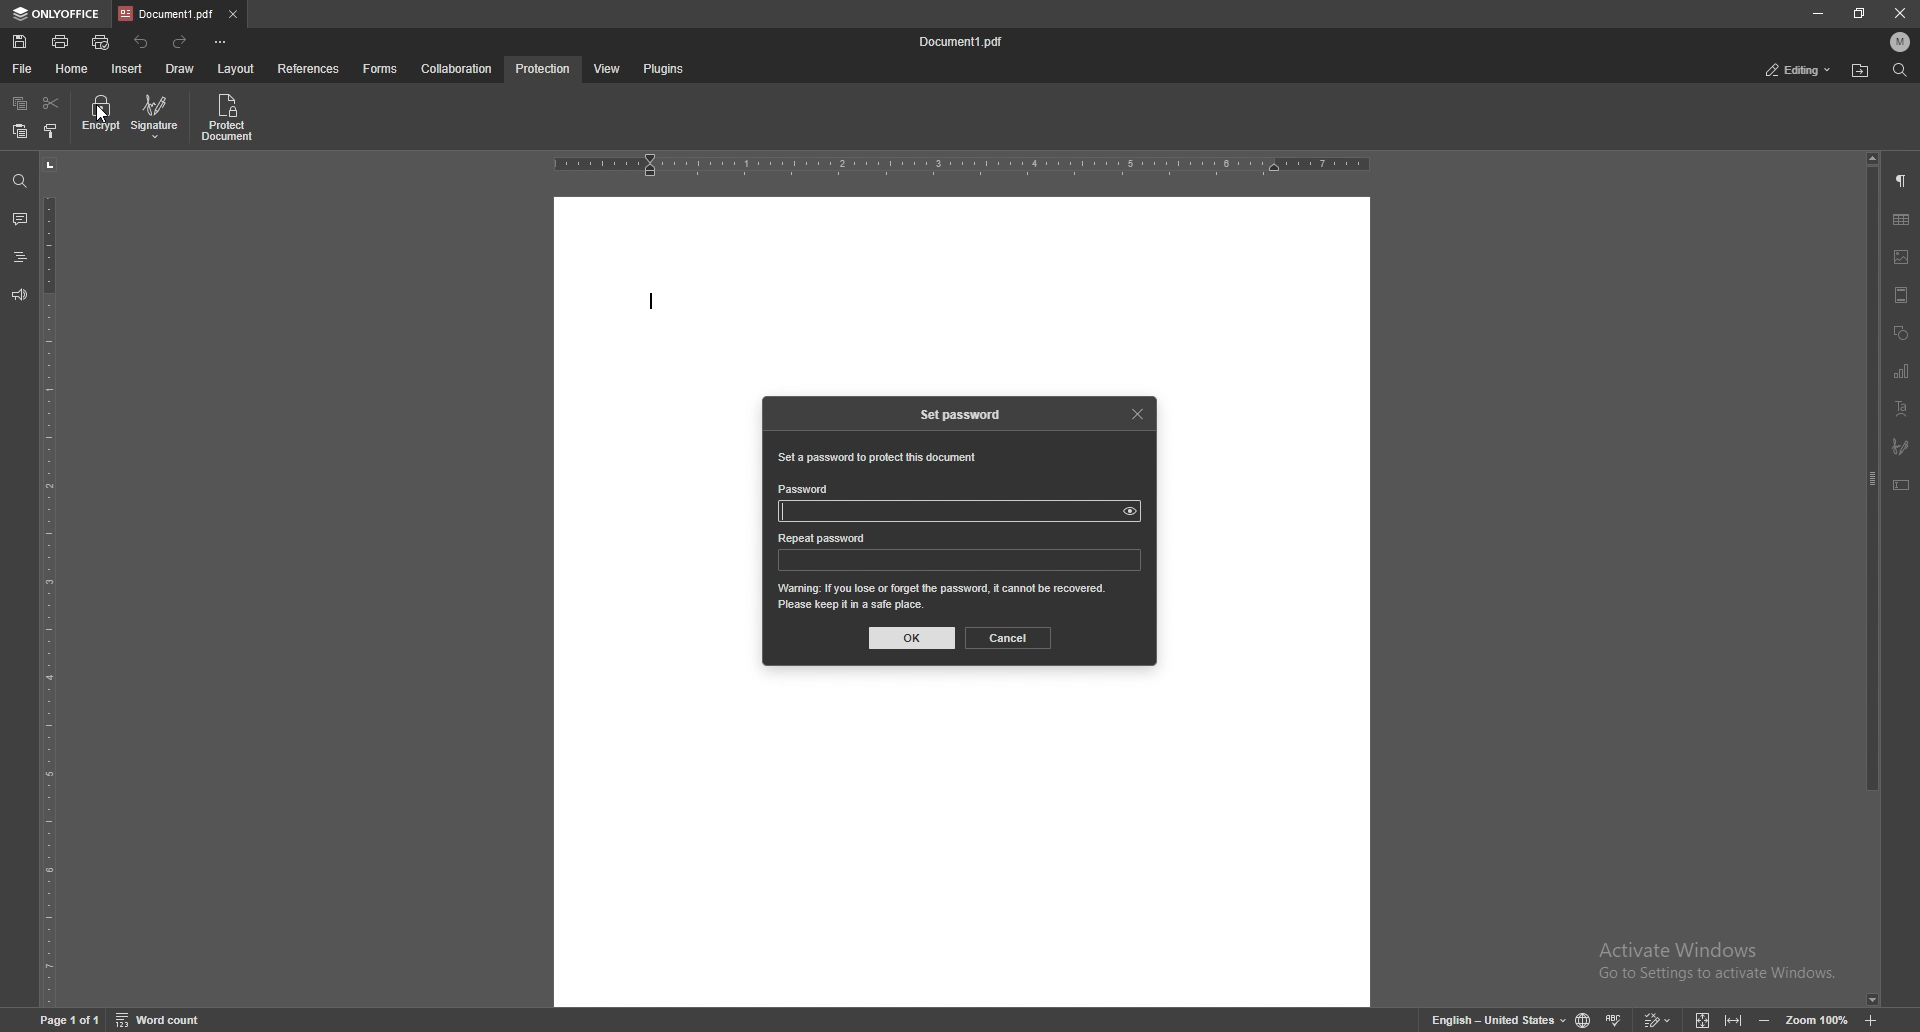 Image resolution: width=1920 pixels, height=1032 pixels. What do you see at coordinates (162, 1019) in the screenshot?
I see `word count` at bounding box center [162, 1019].